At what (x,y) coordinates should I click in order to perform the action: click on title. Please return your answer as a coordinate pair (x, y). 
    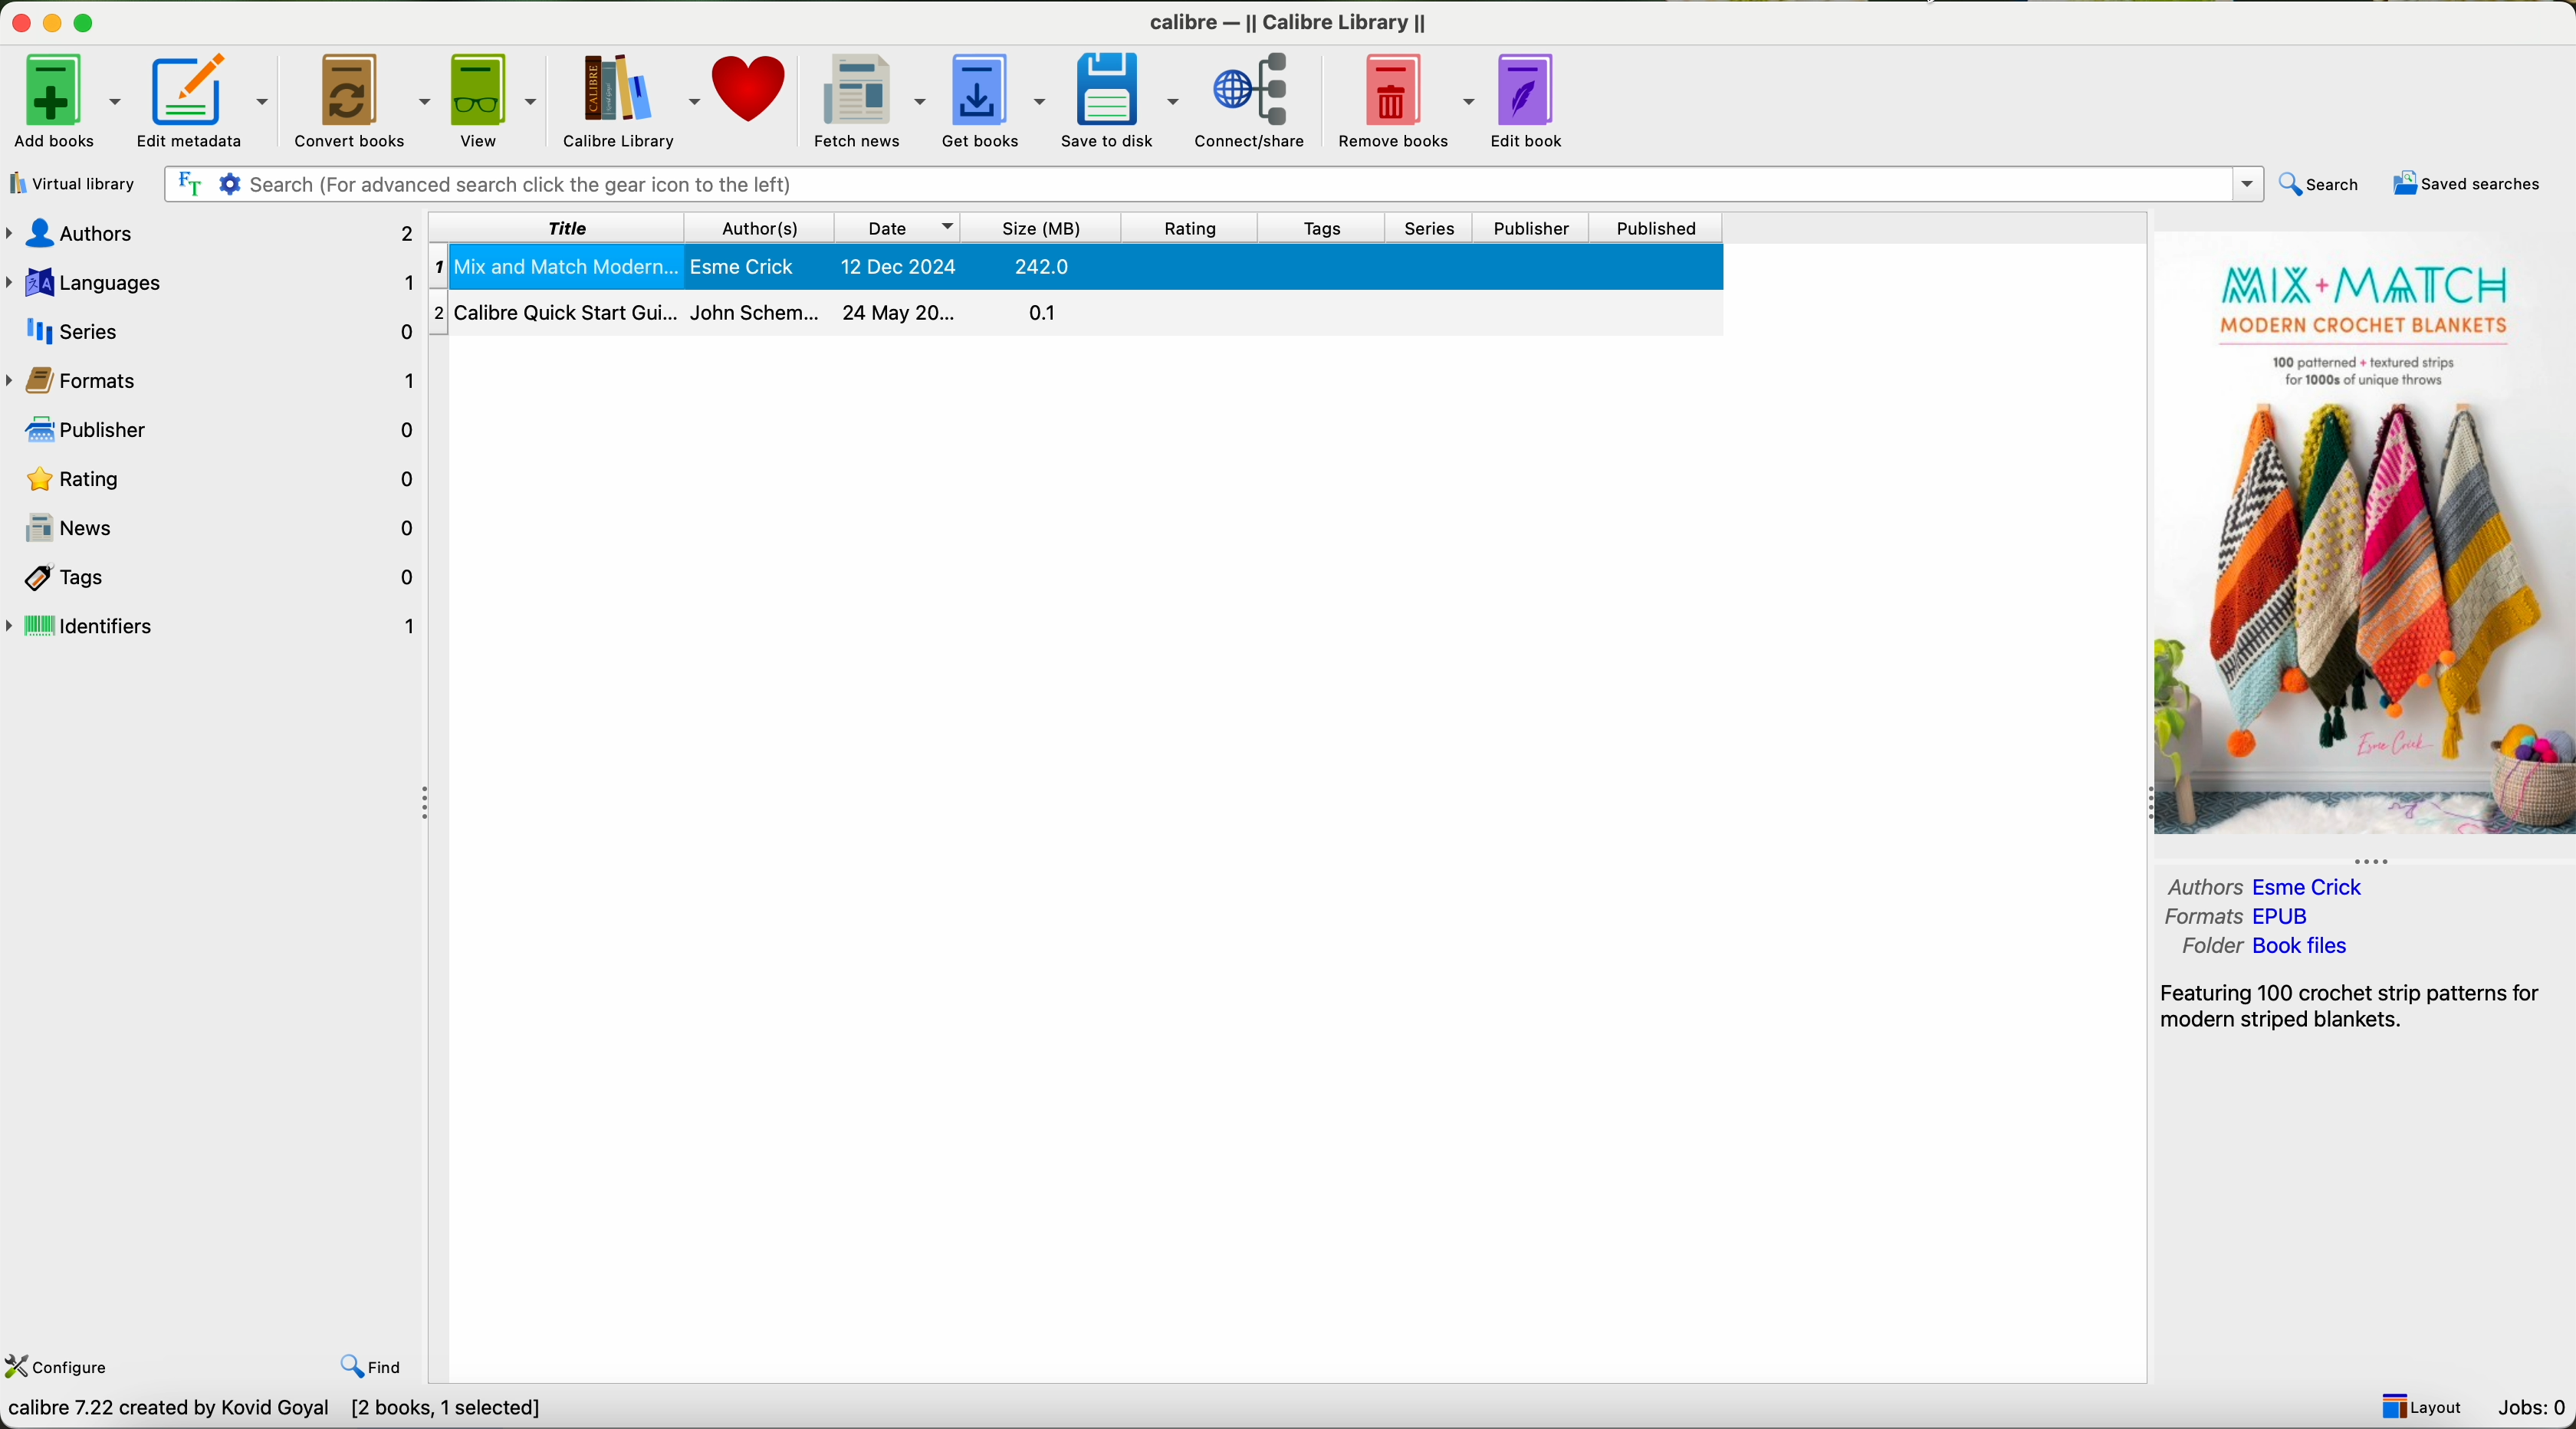
    Looking at the image, I should click on (559, 227).